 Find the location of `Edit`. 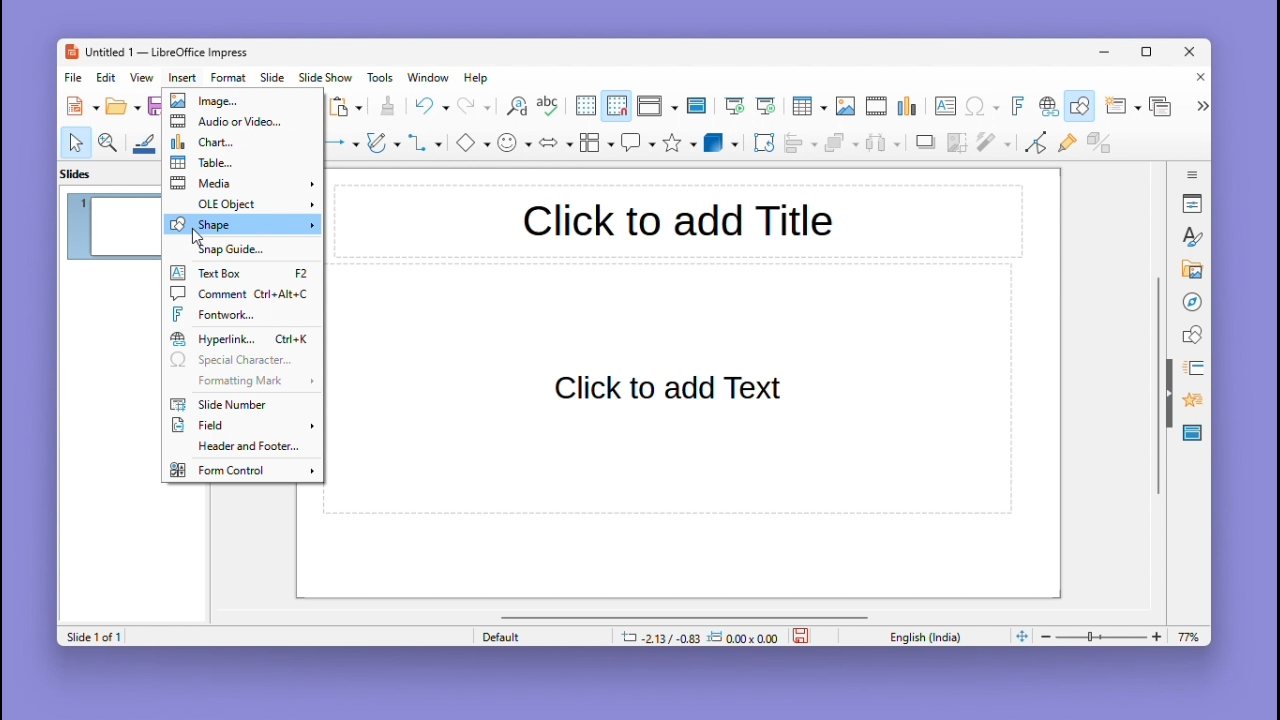

Edit is located at coordinates (108, 77).